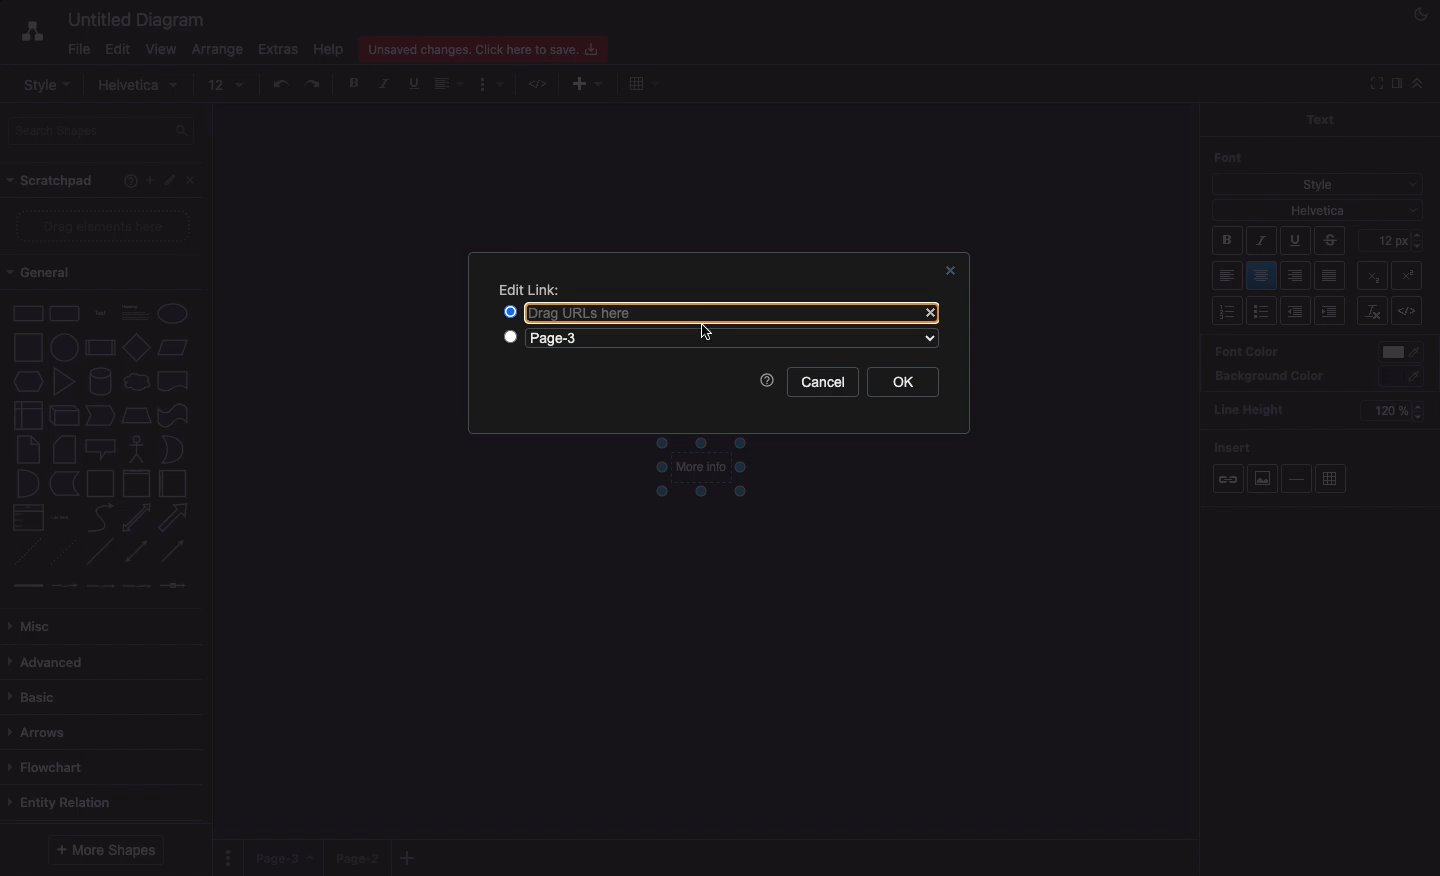 This screenshot has width=1440, height=876. What do you see at coordinates (1371, 273) in the screenshot?
I see `Superscript ` at bounding box center [1371, 273].